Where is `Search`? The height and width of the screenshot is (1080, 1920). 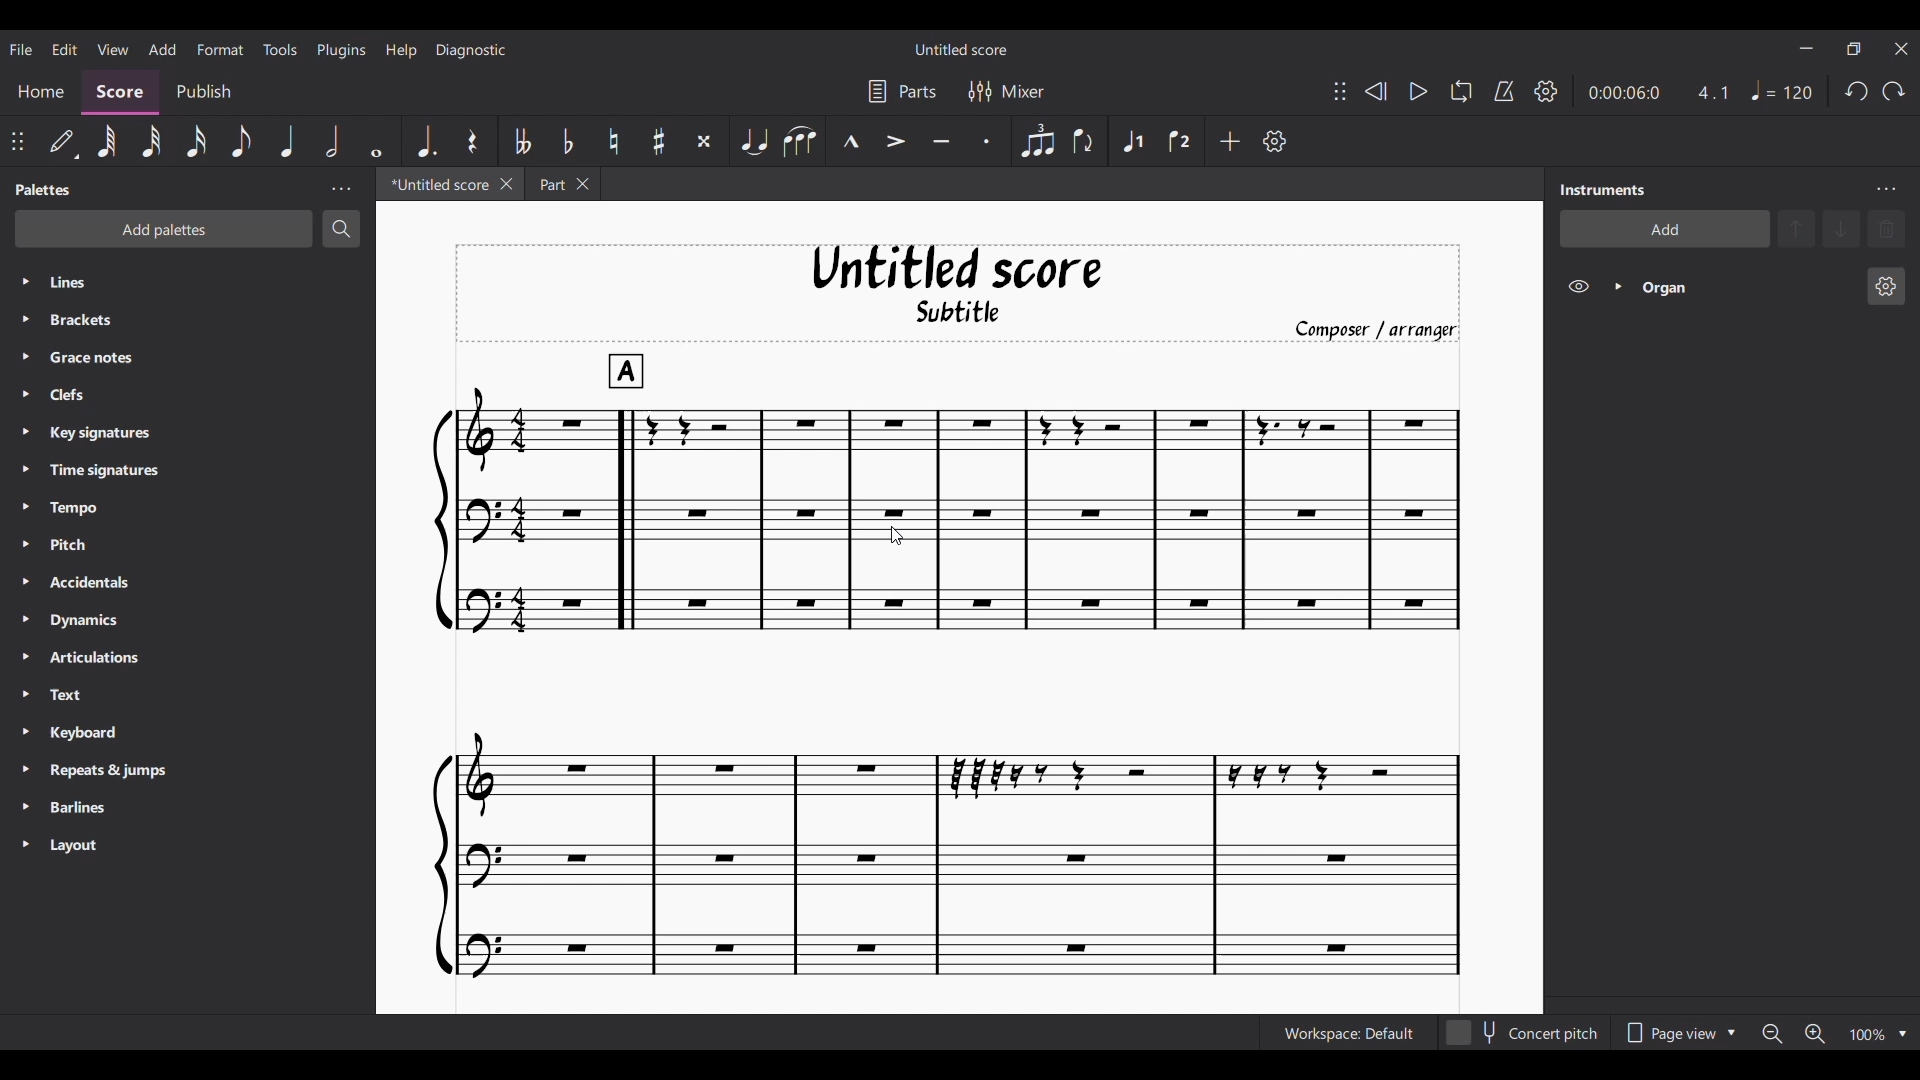
Search is located at coordinates (341, 230).